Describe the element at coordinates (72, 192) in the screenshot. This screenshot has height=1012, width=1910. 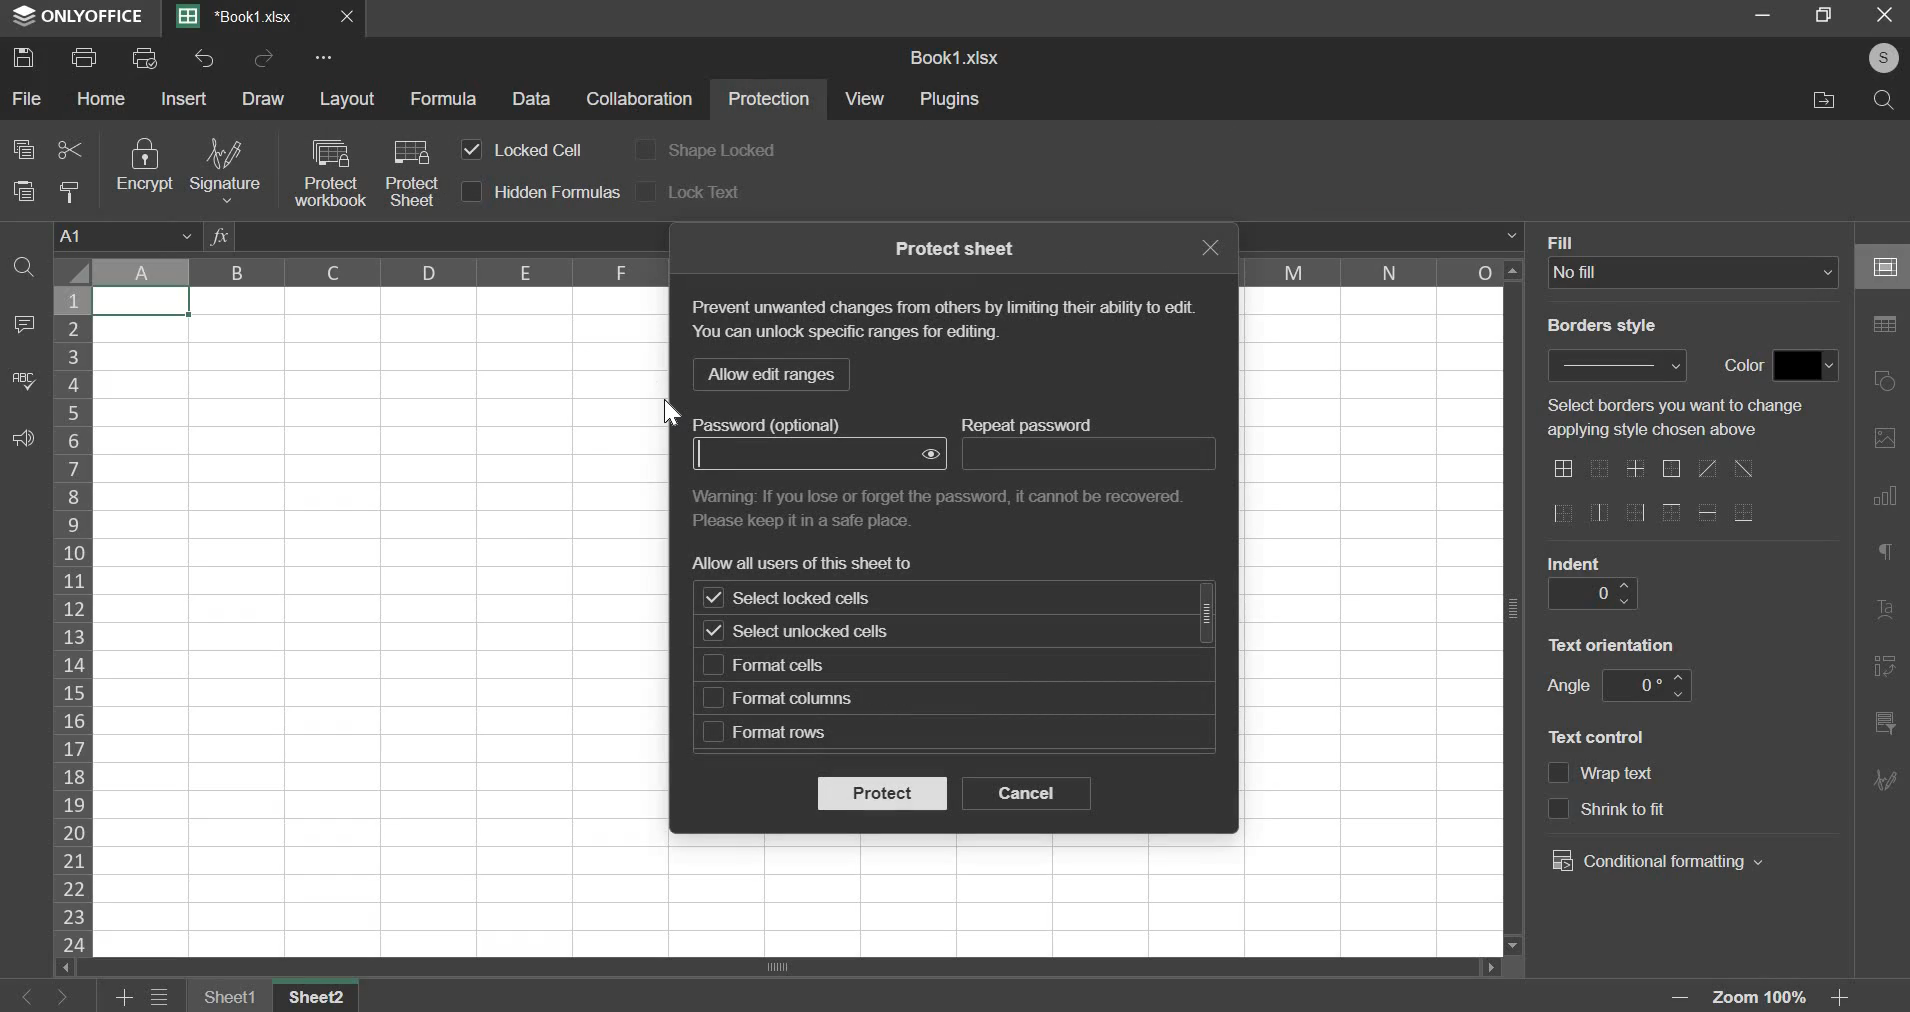
I see `copy style` at that location.